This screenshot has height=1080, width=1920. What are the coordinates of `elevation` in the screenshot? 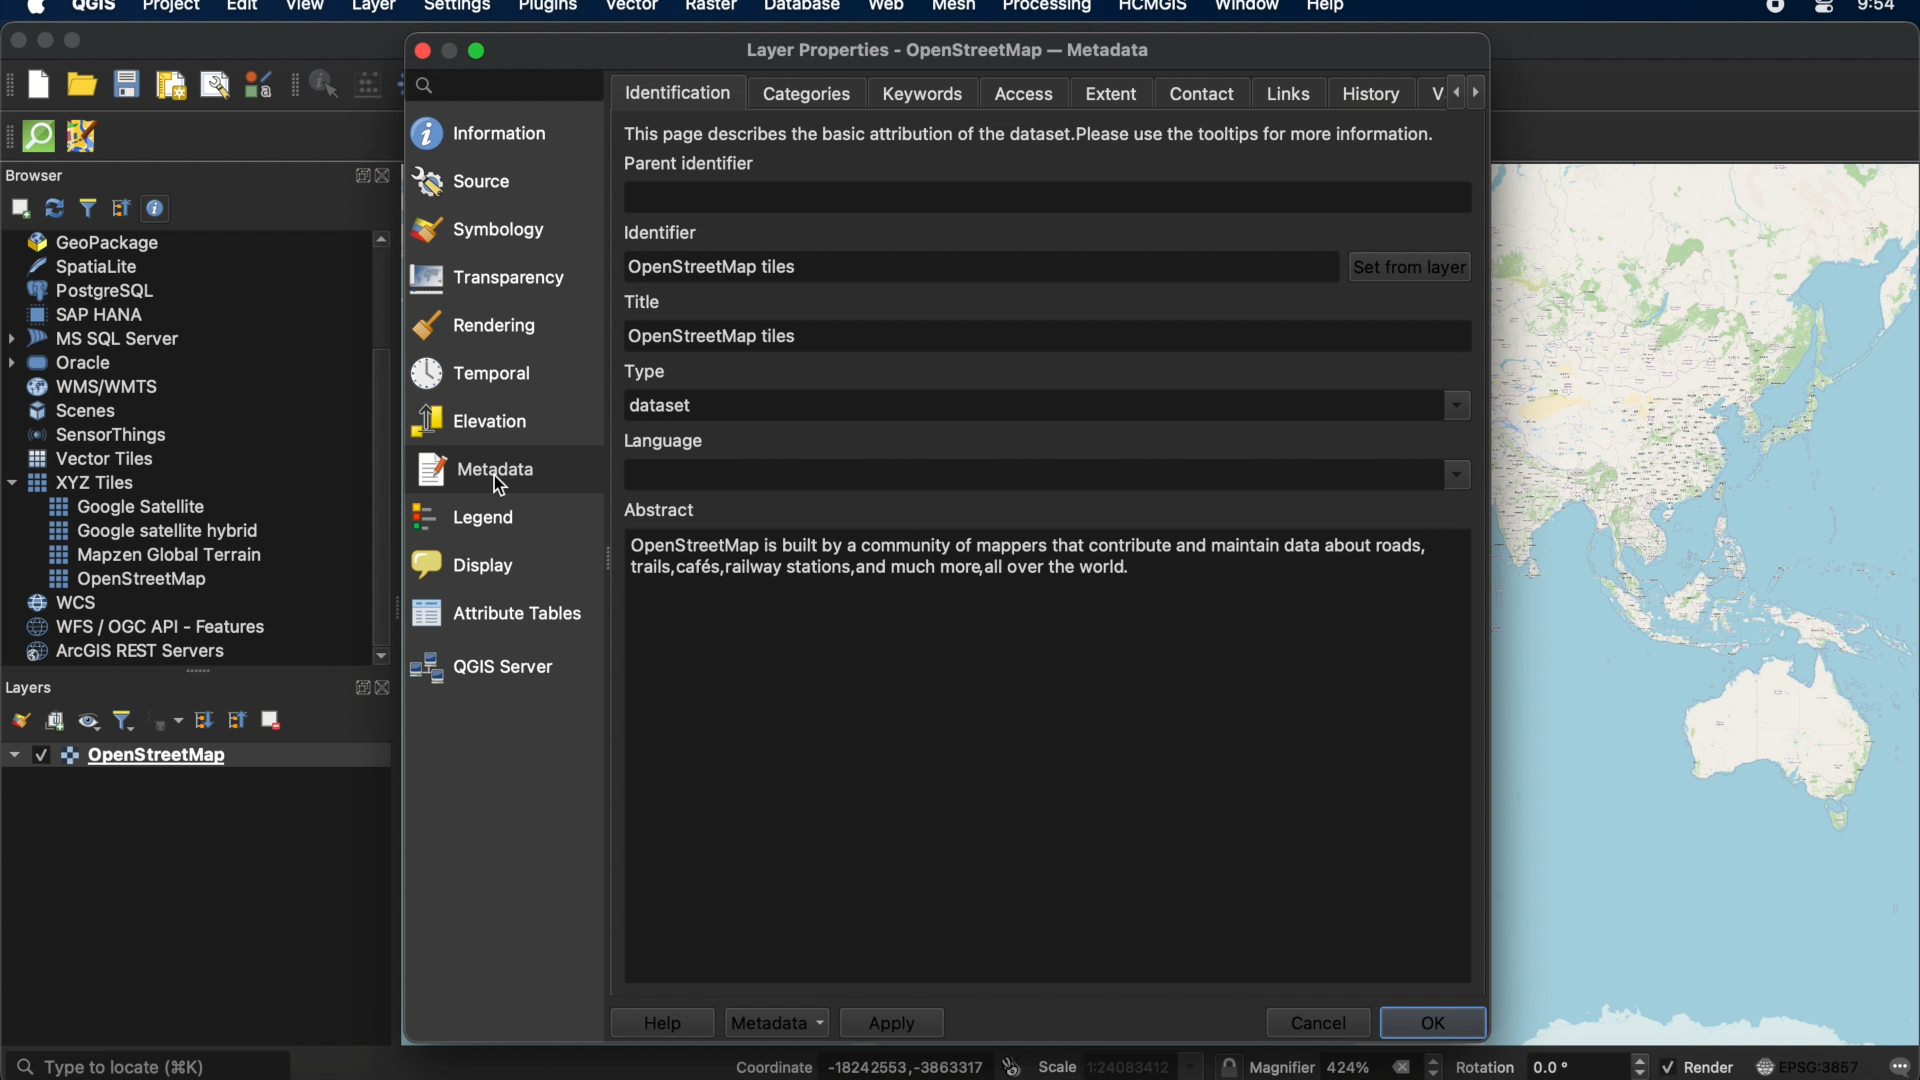 It's located at (469, 422).